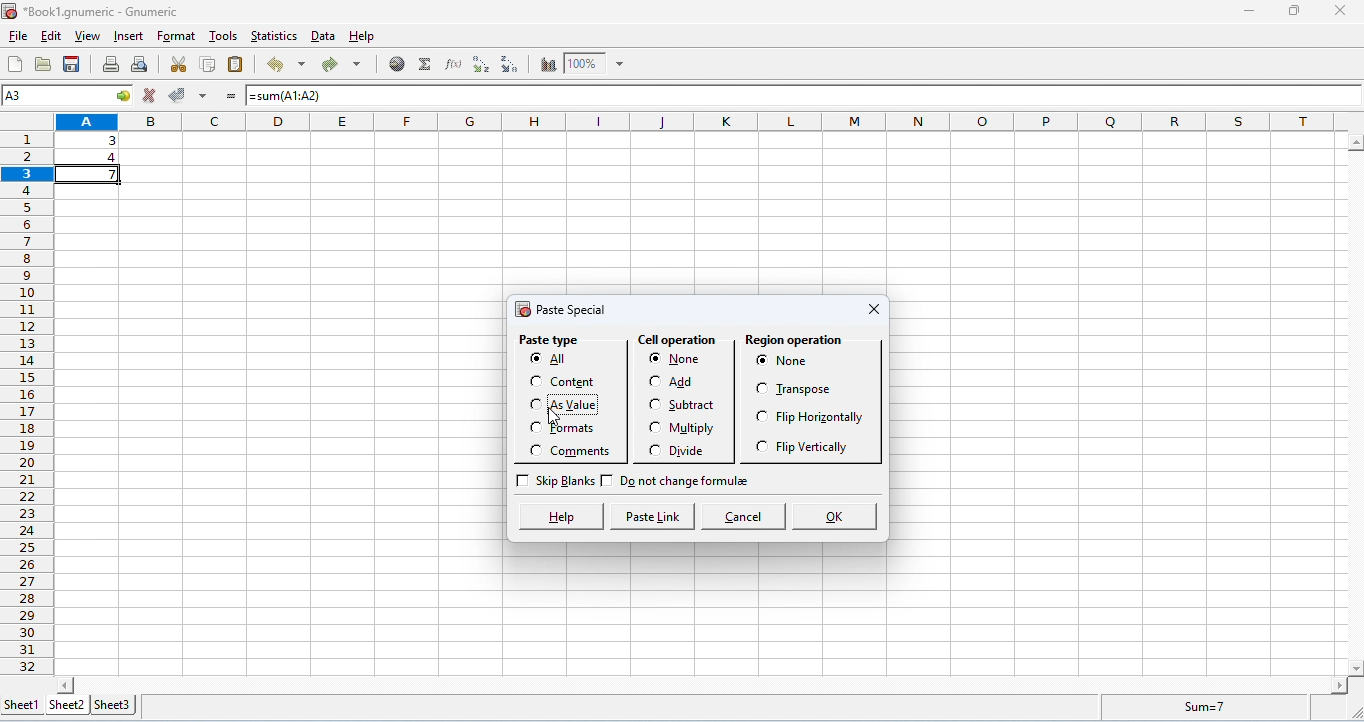  I want to click on paste type, so click(553, 342).